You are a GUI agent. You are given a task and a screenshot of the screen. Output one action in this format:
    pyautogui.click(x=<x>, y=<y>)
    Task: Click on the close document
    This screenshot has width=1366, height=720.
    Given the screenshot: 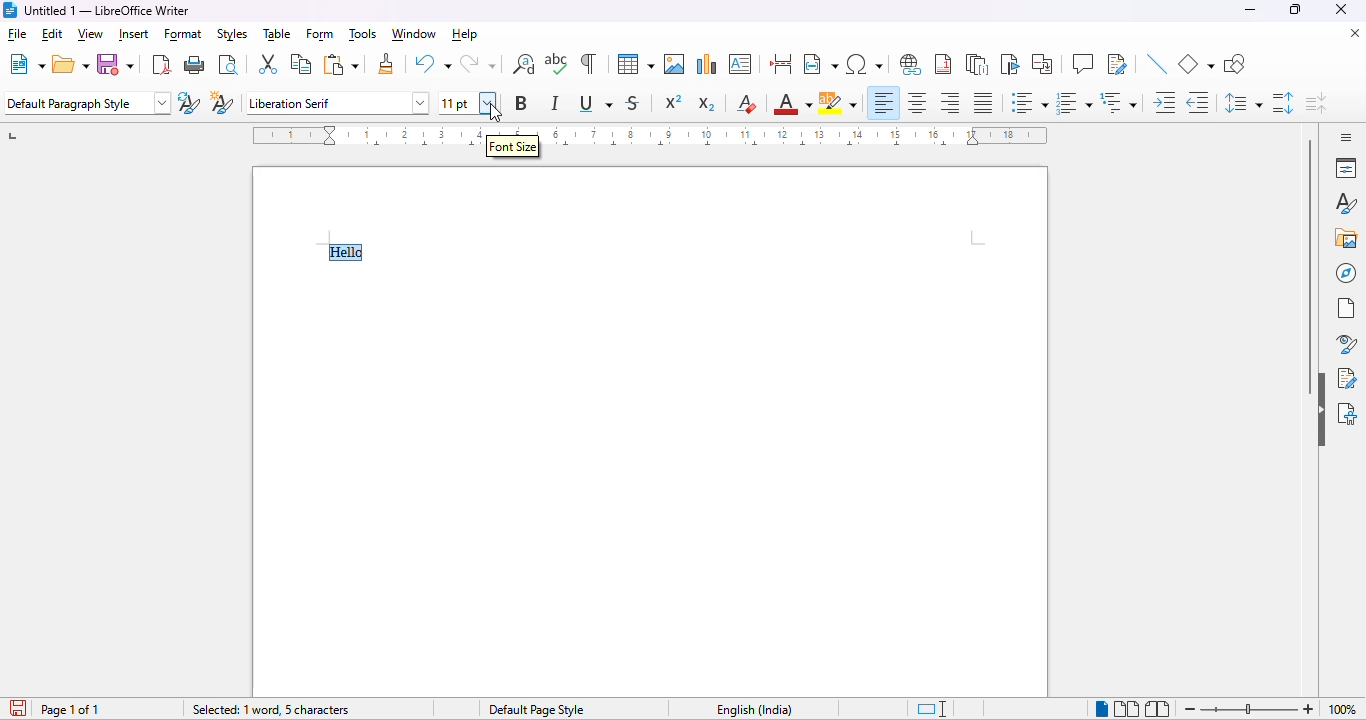 What is the action you would take?
    pyautogui.click(x=1355, y=33)
    